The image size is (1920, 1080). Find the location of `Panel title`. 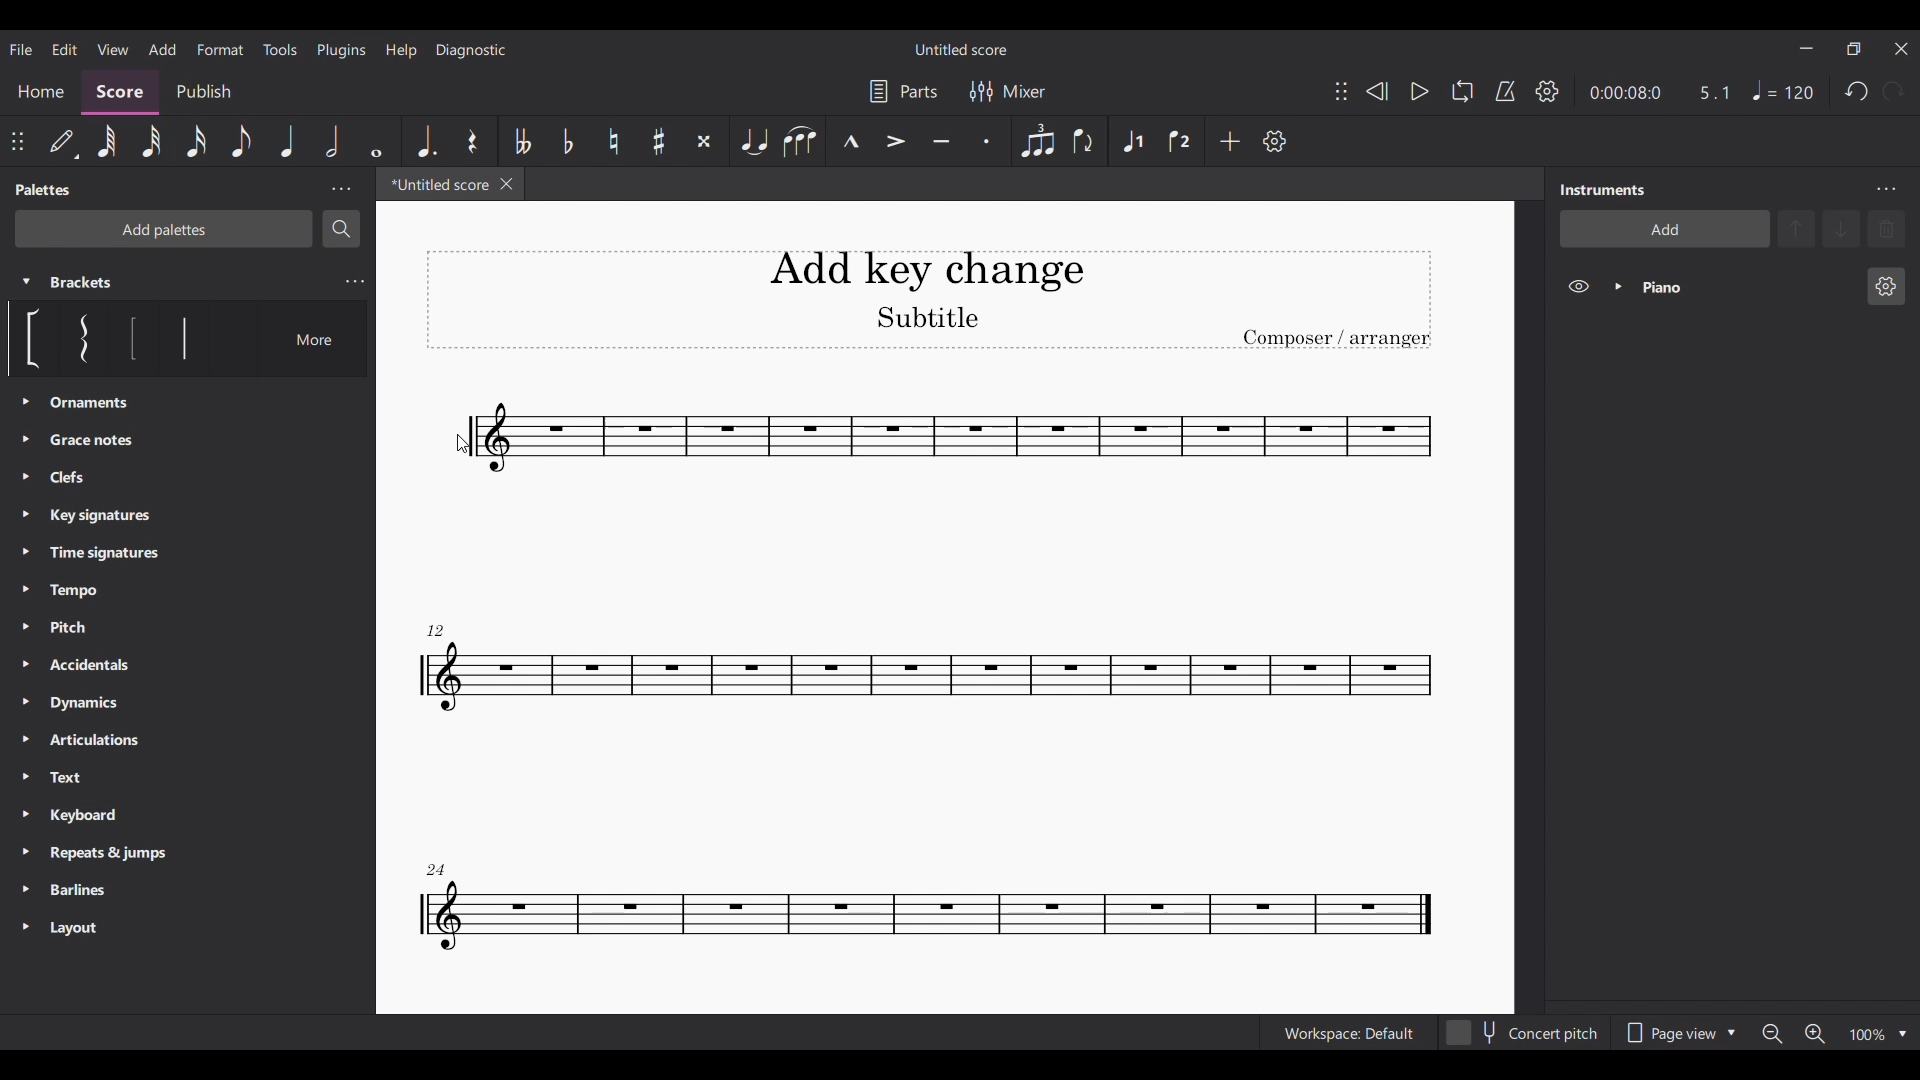

Panel title is located at coordinates (1603, 189).